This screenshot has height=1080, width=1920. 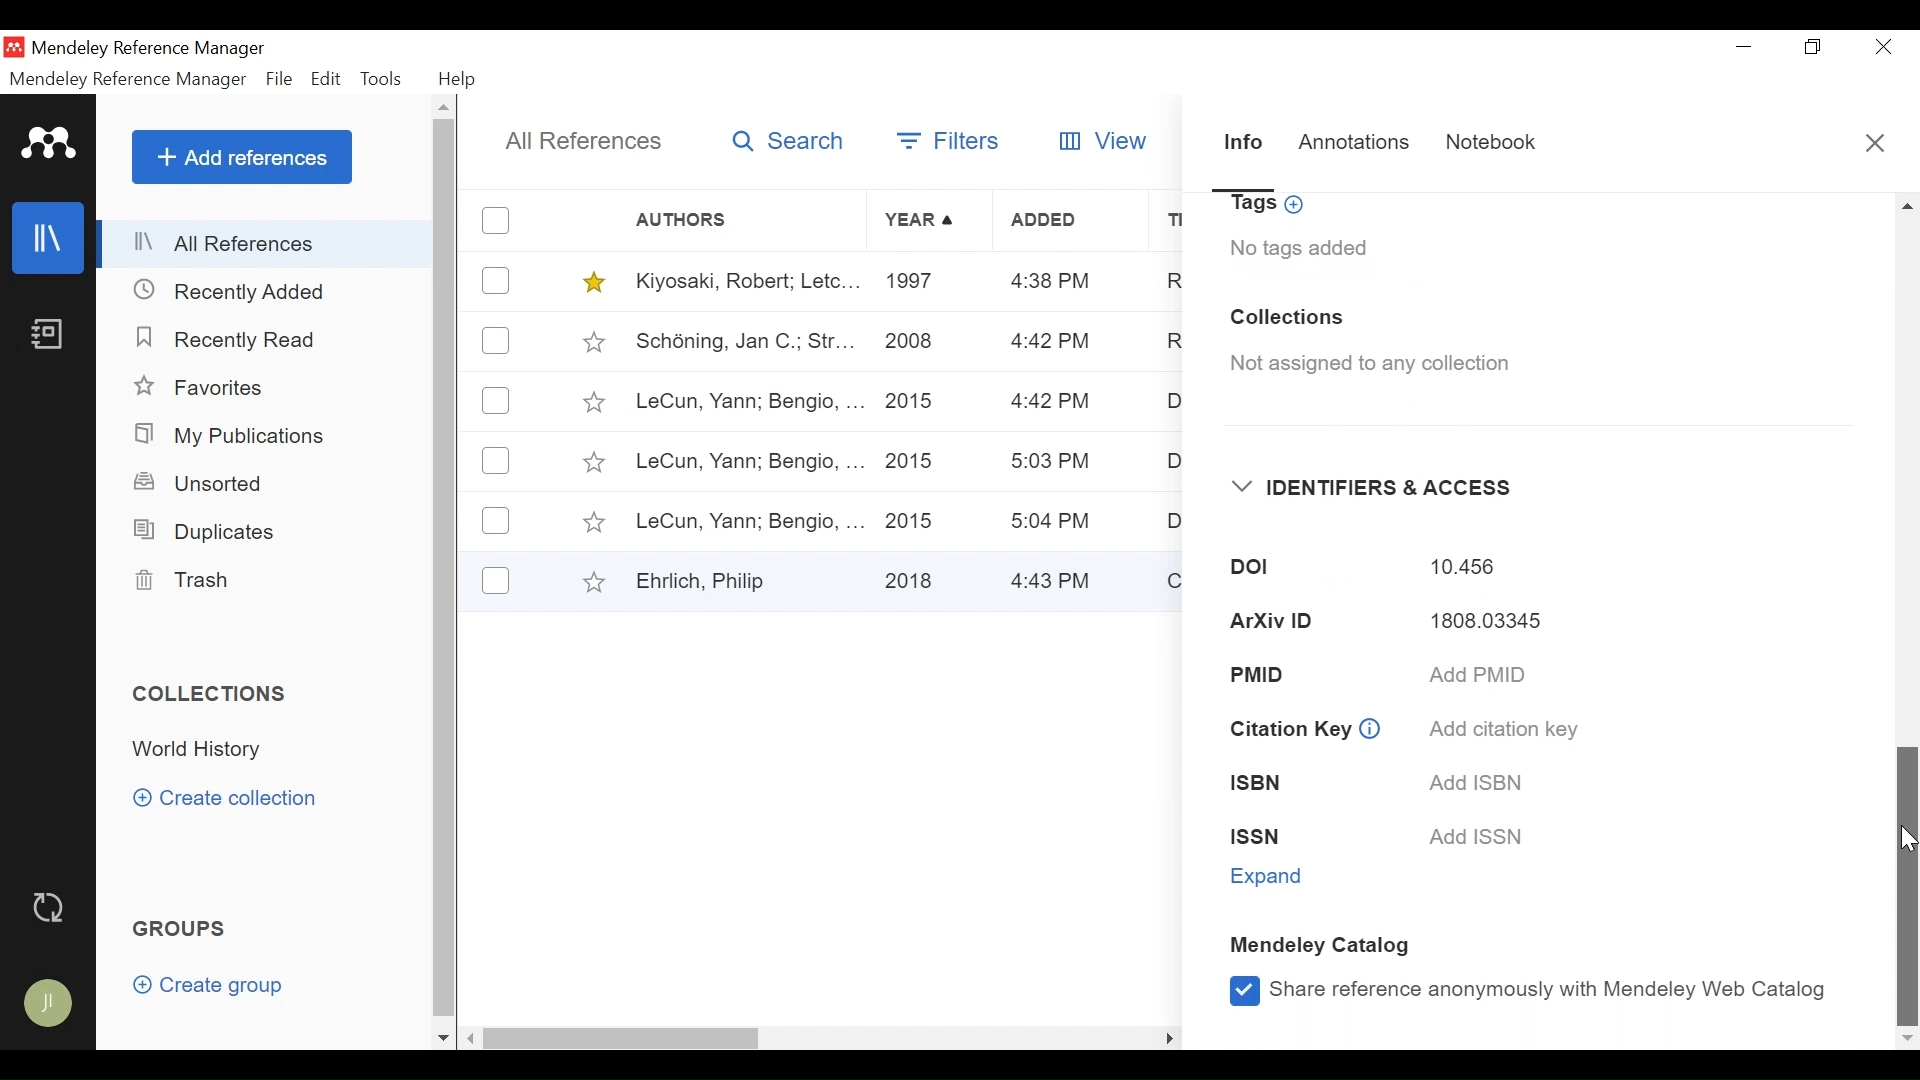 I want to click on ArXiv ID, so click(x=1264, y=623).